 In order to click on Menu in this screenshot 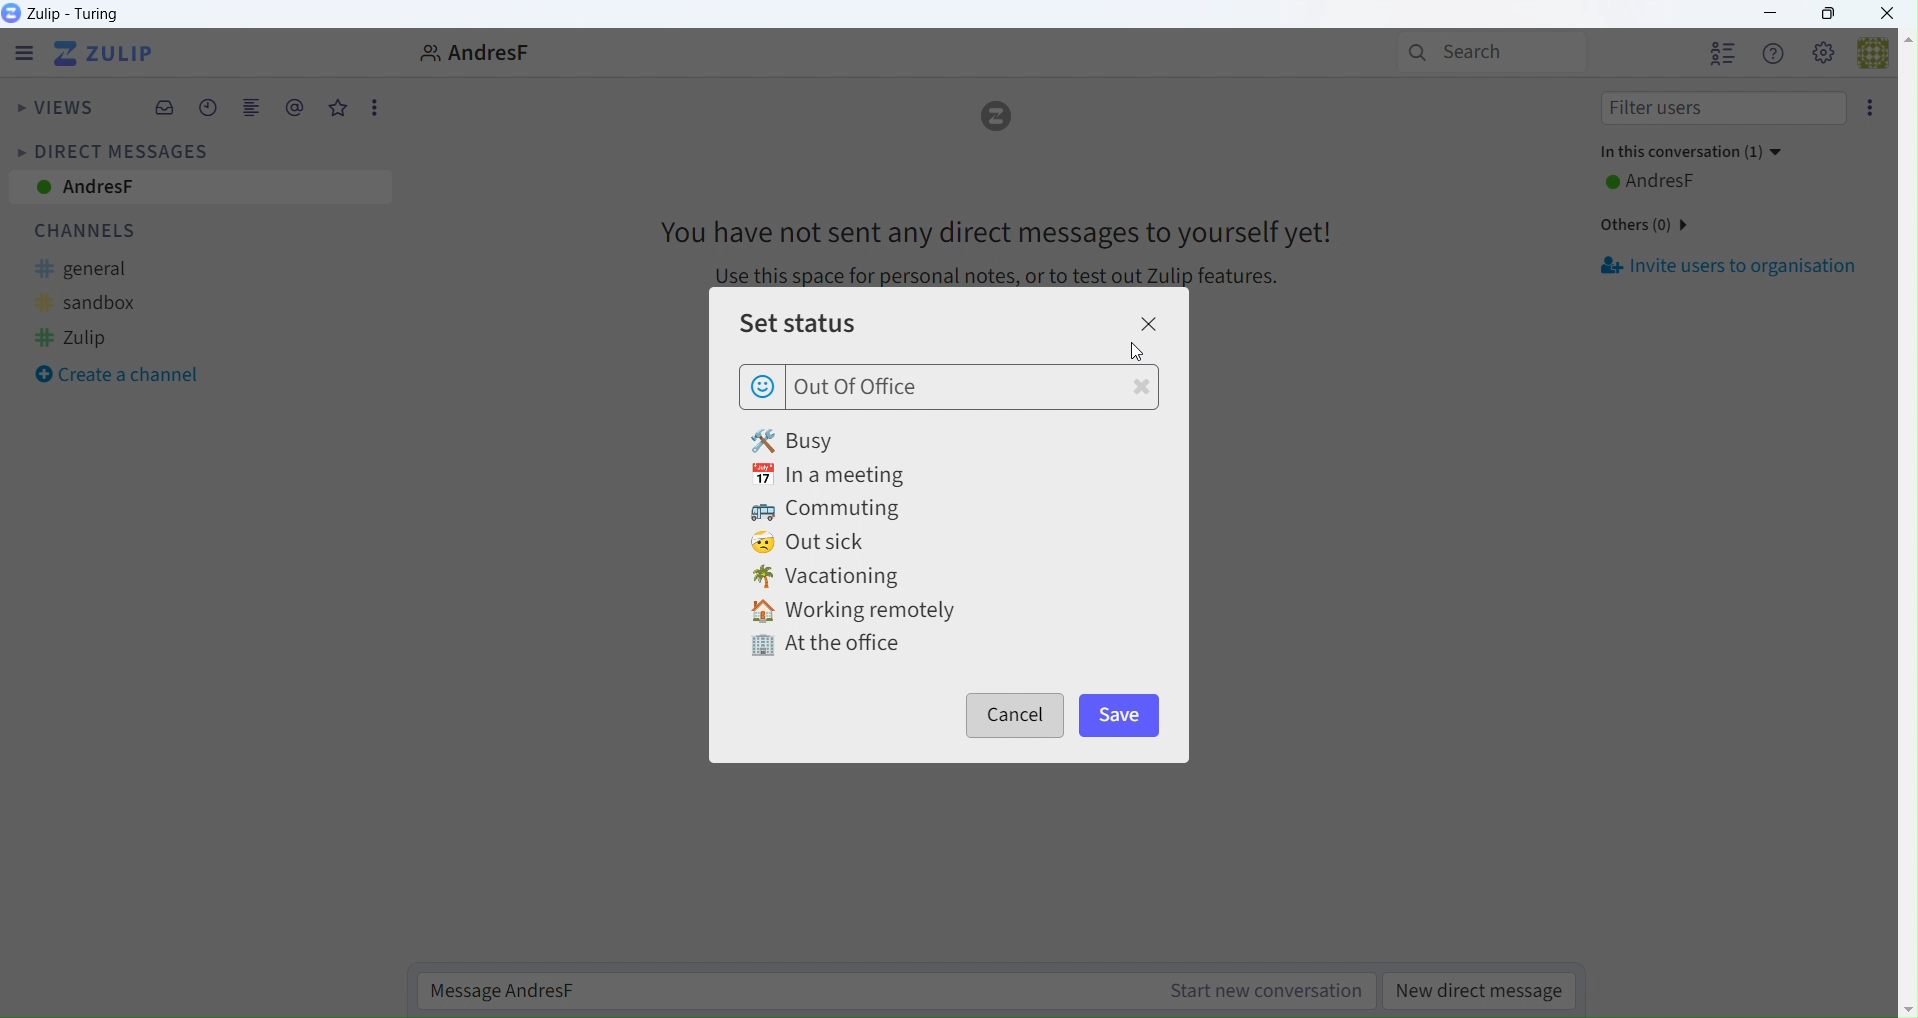, I will do `click(19, 53)`.